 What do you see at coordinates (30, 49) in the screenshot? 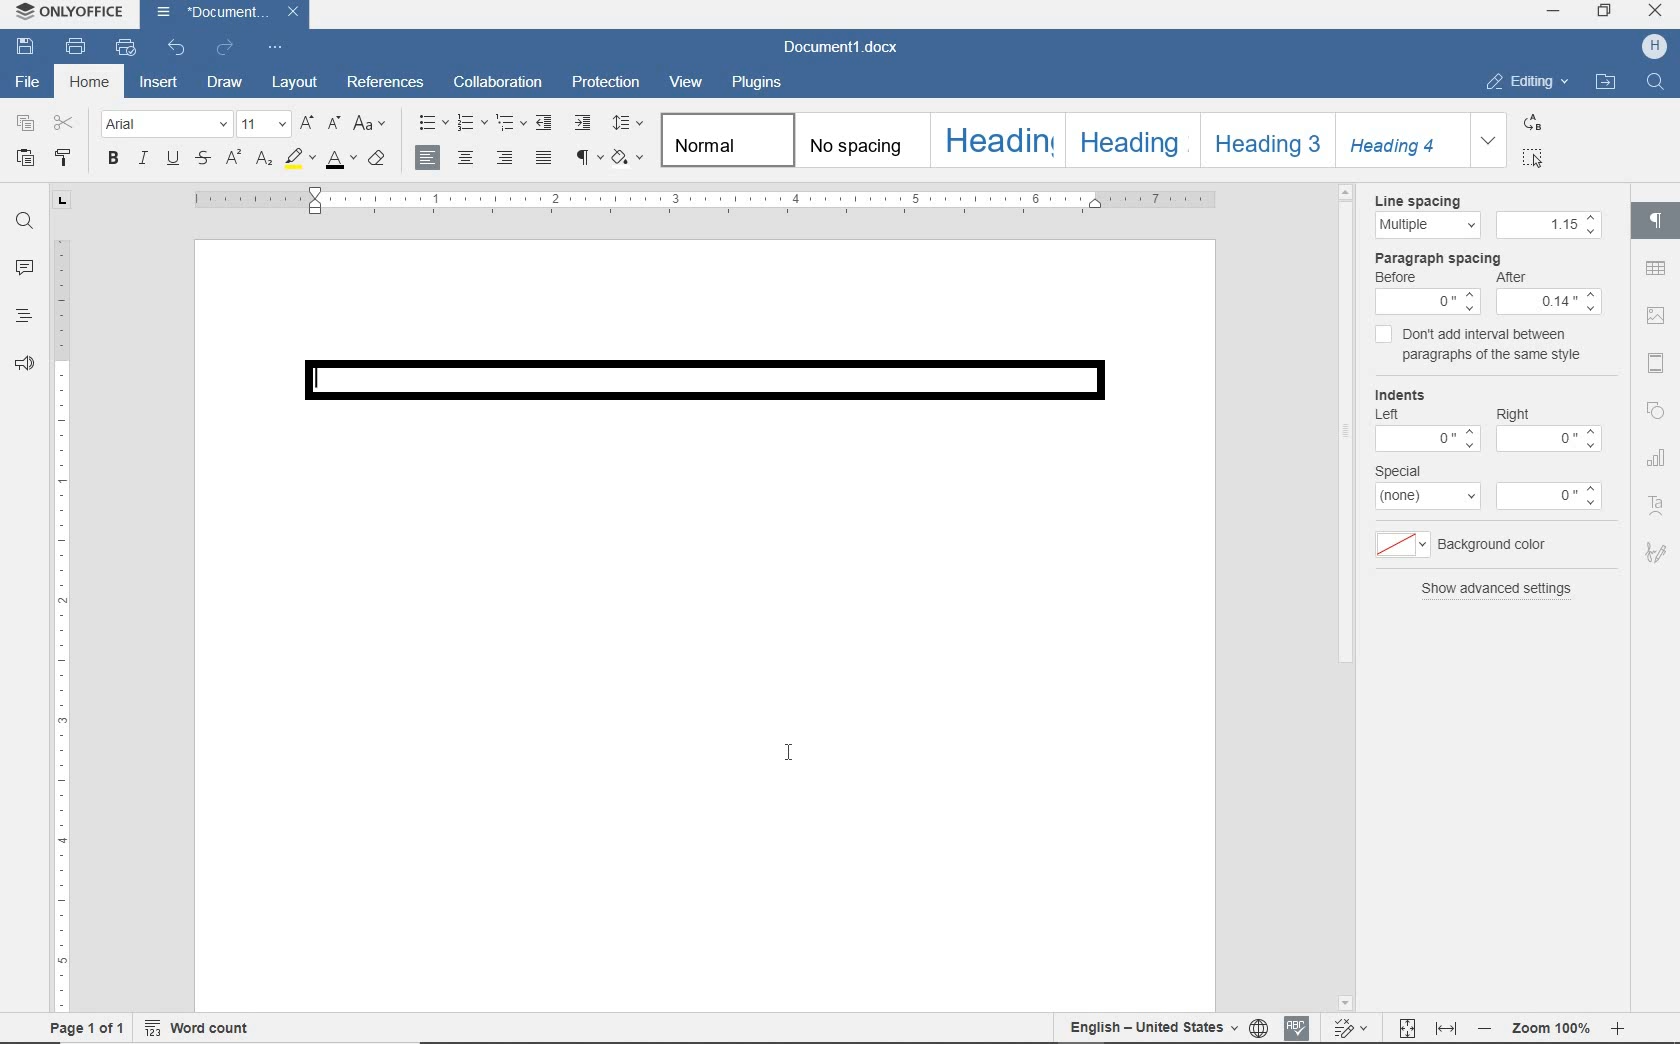
I see `save` at bounding box center [30, 49].